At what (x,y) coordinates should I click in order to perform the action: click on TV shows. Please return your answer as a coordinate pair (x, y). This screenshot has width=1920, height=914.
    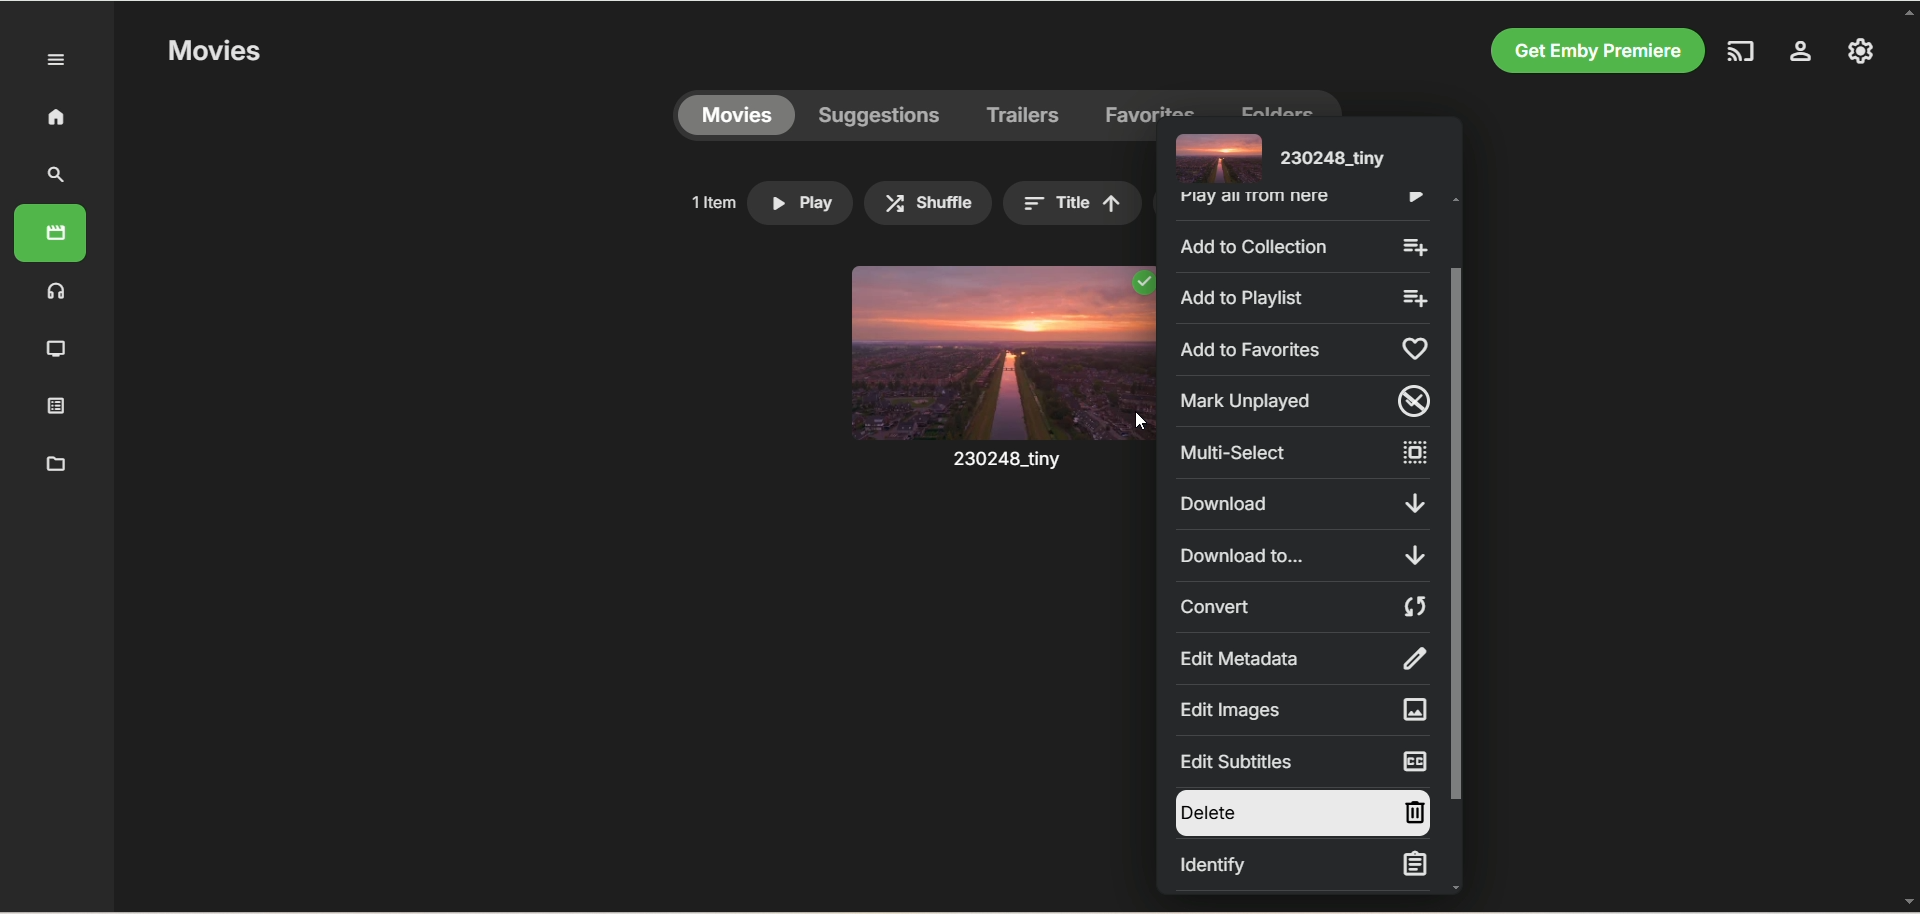
    Looking at the image, I should click on (57, 350).